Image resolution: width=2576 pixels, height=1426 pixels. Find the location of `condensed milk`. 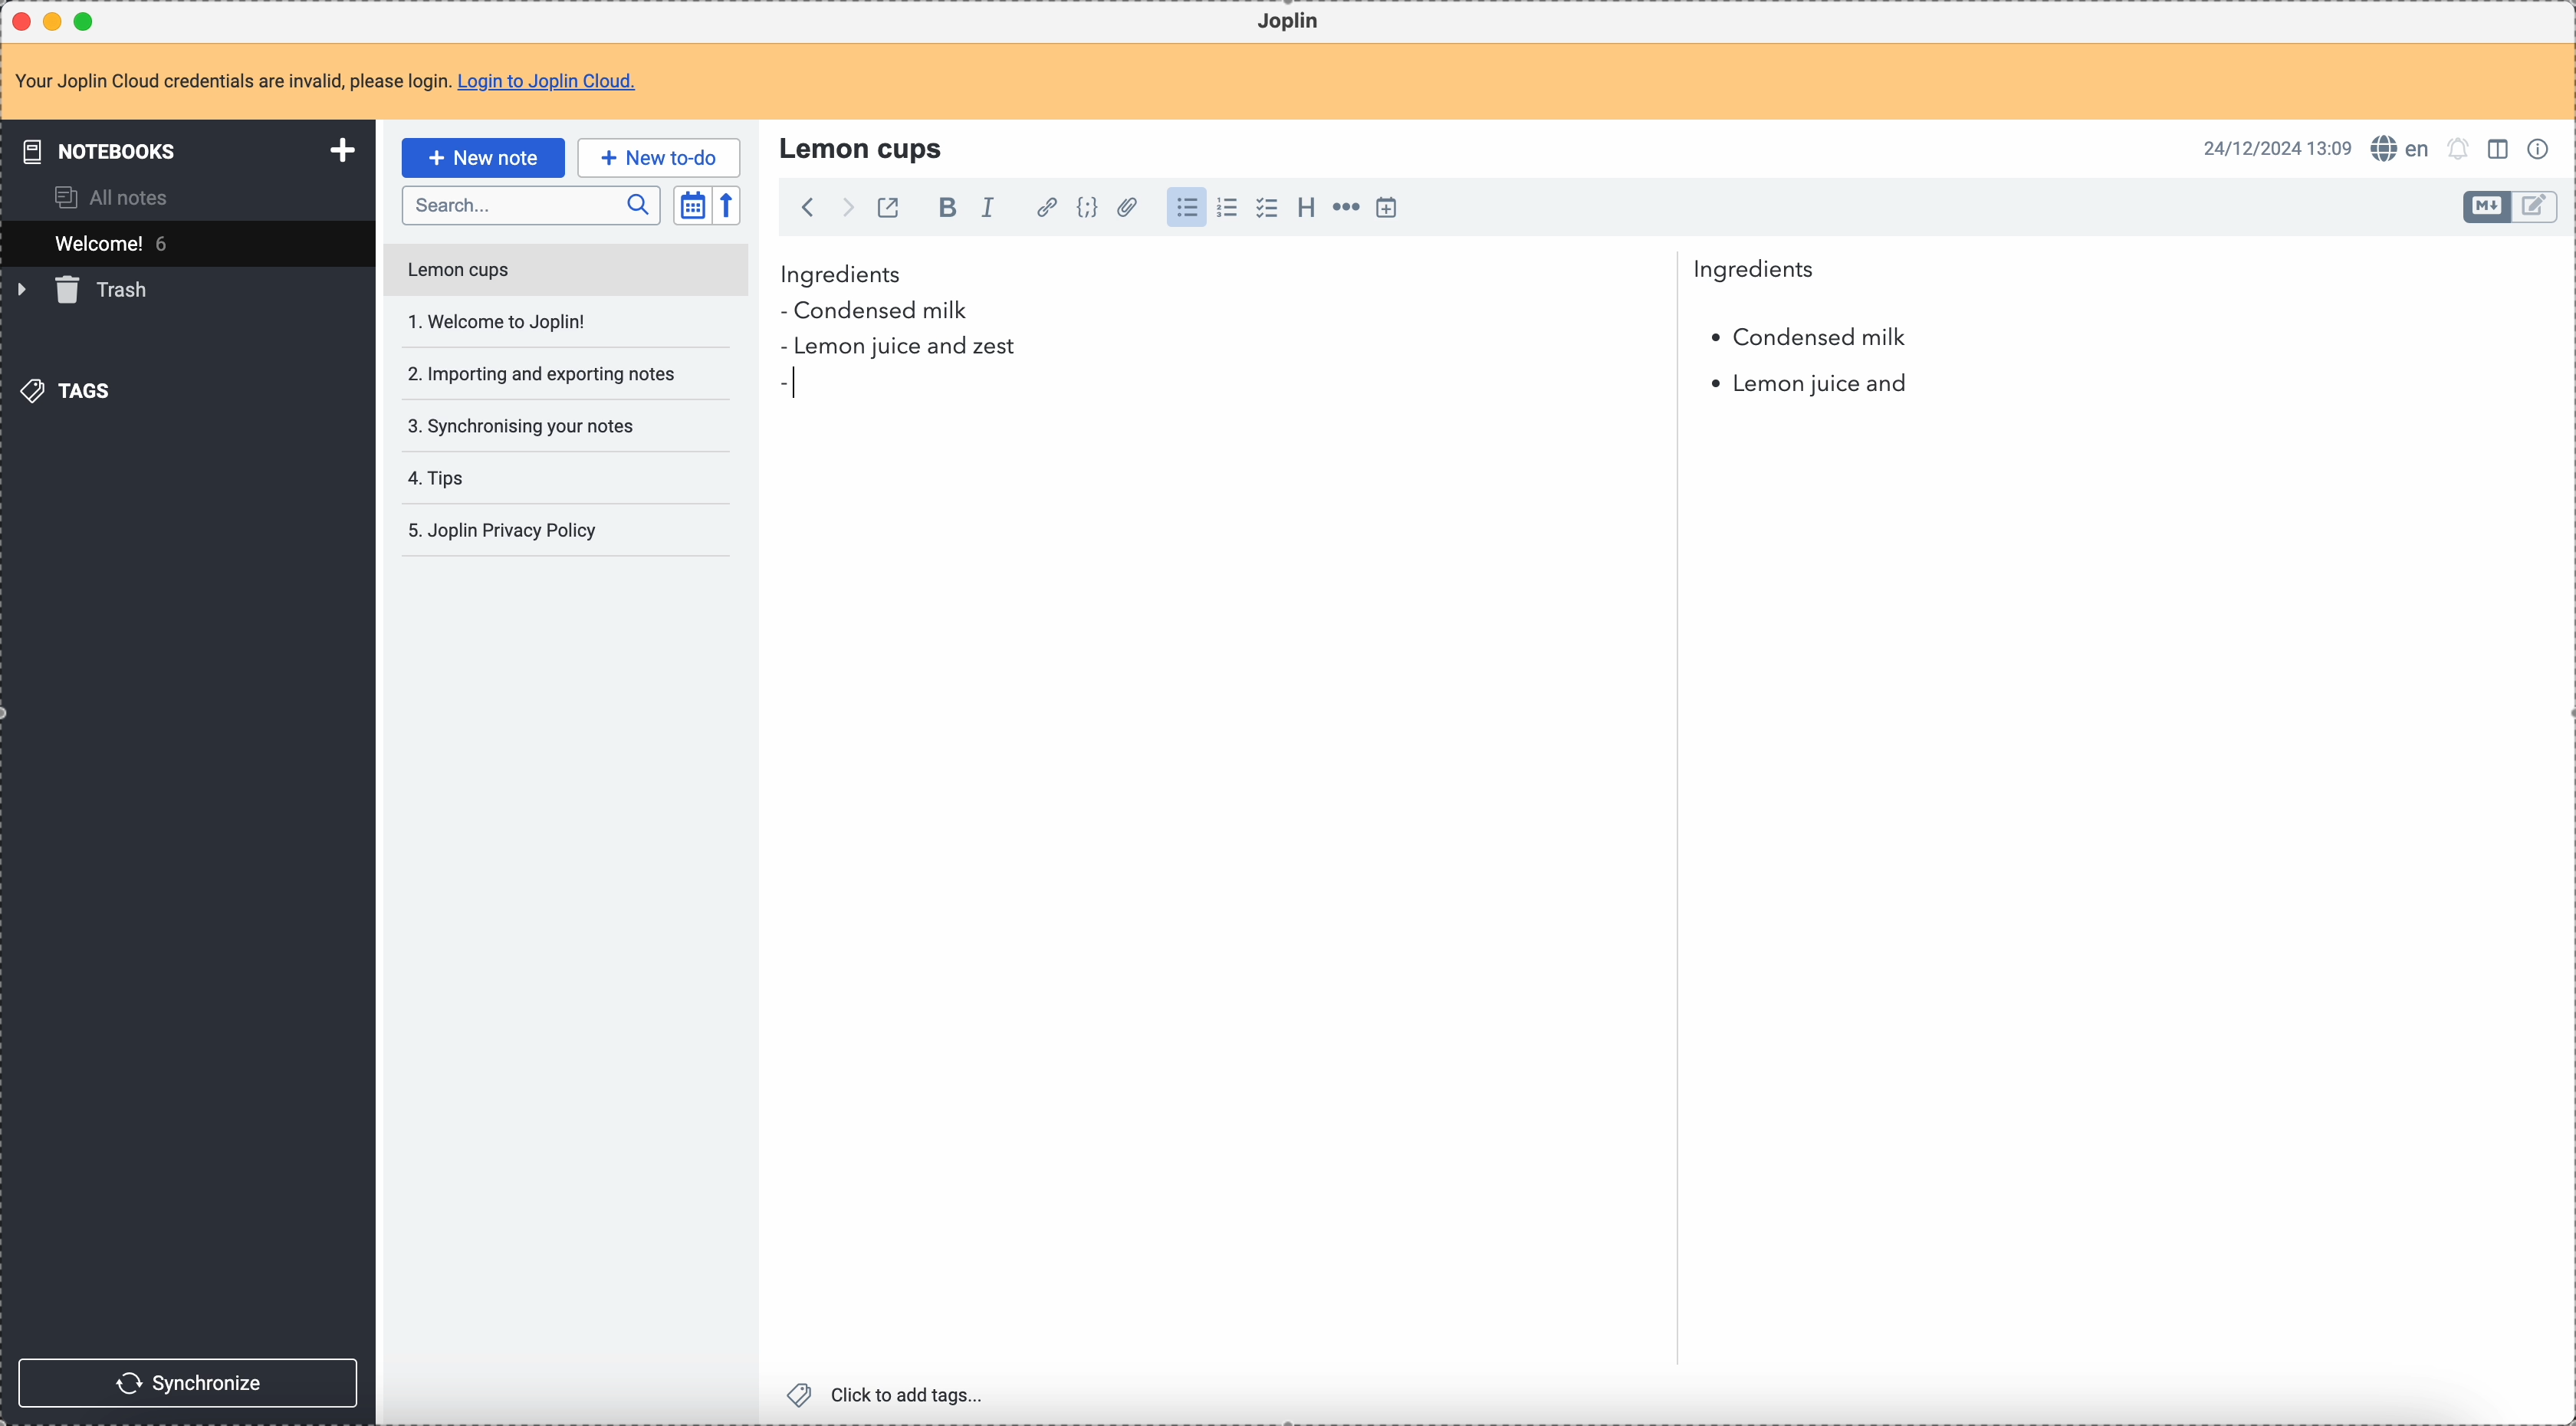

condensed milk is located at coordinates (882, 312).